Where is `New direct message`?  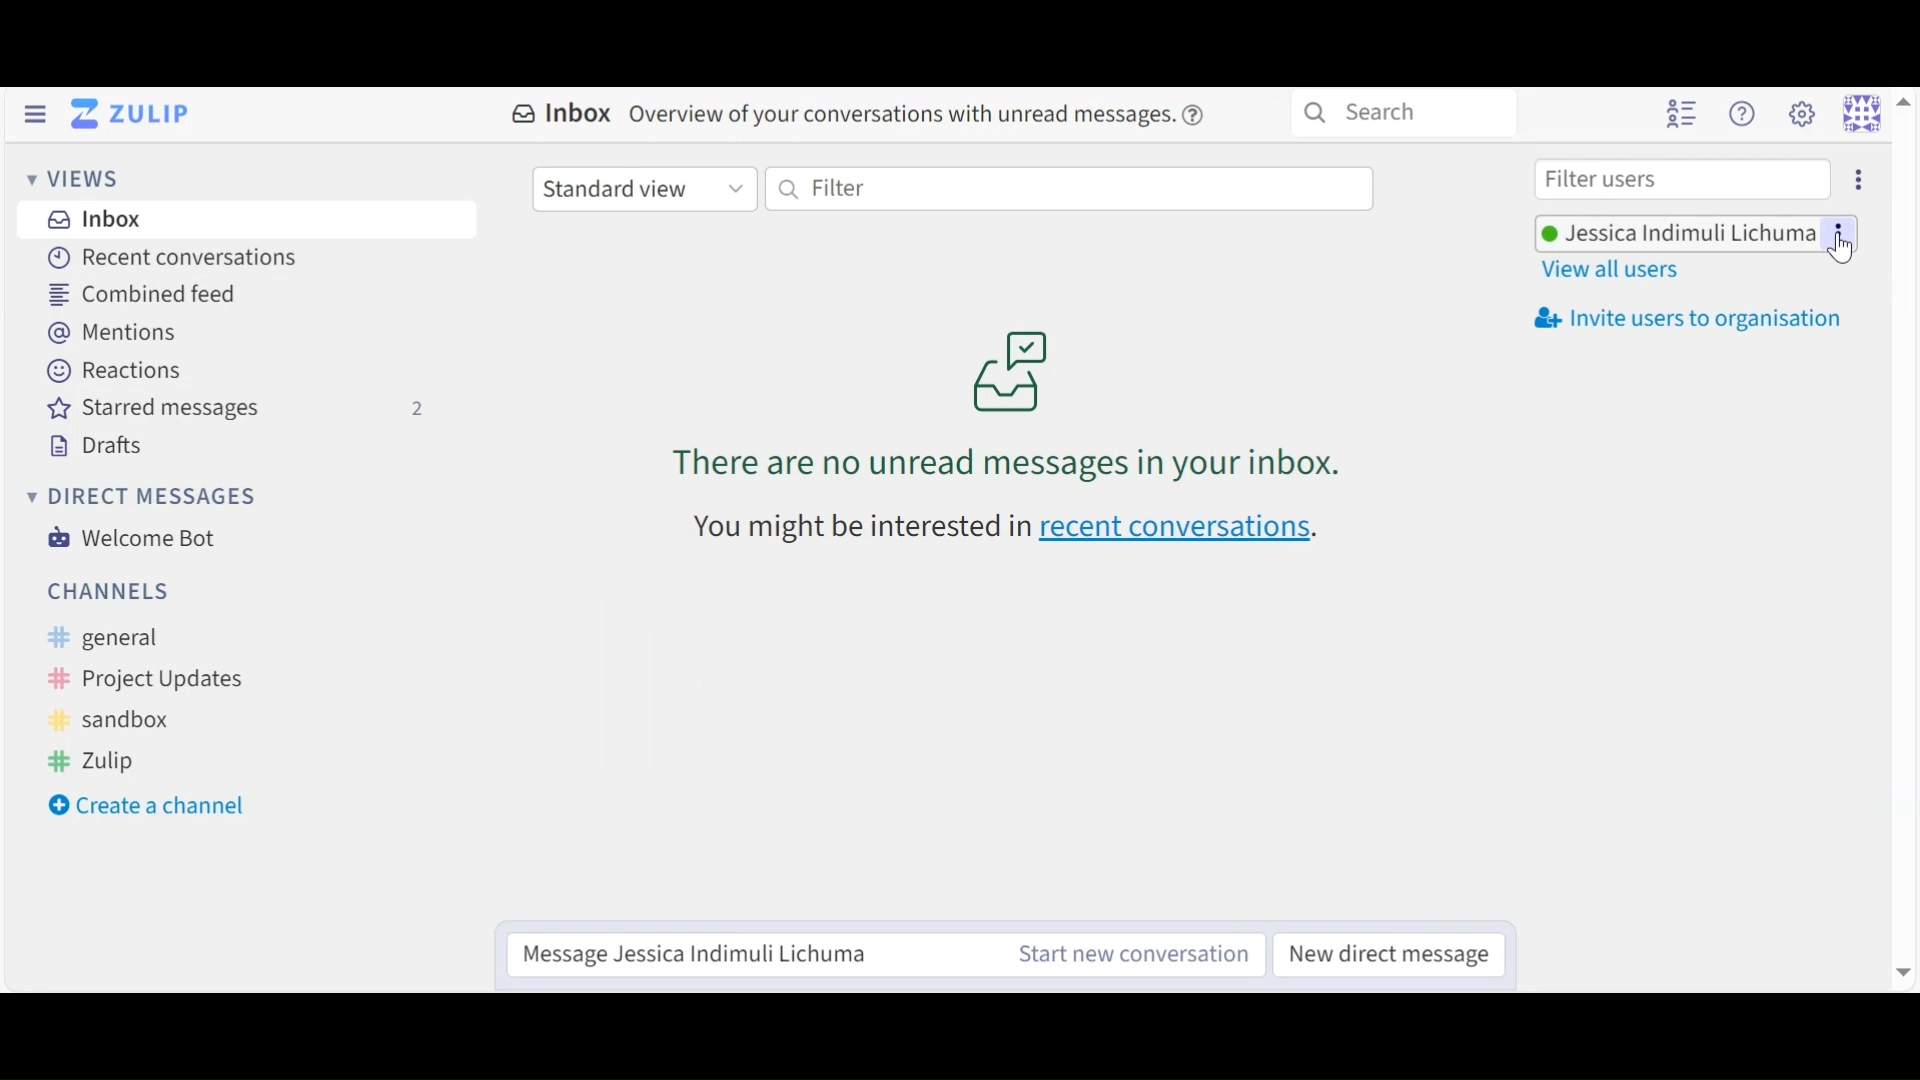 New direct message is located at coordinates (1383, 952).